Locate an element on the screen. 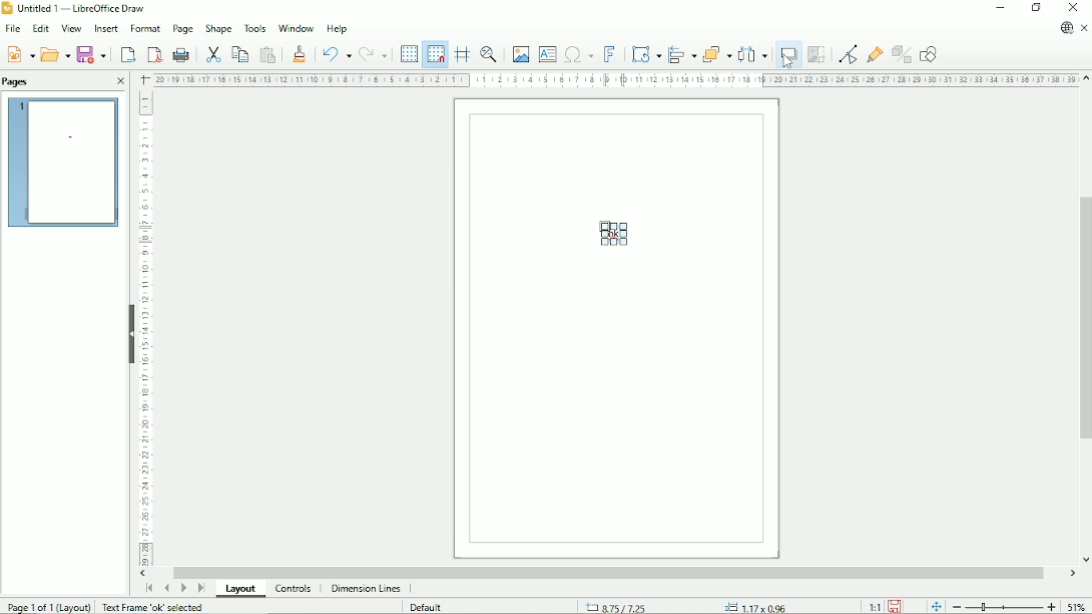  Print is located at coordinates (182, 55).